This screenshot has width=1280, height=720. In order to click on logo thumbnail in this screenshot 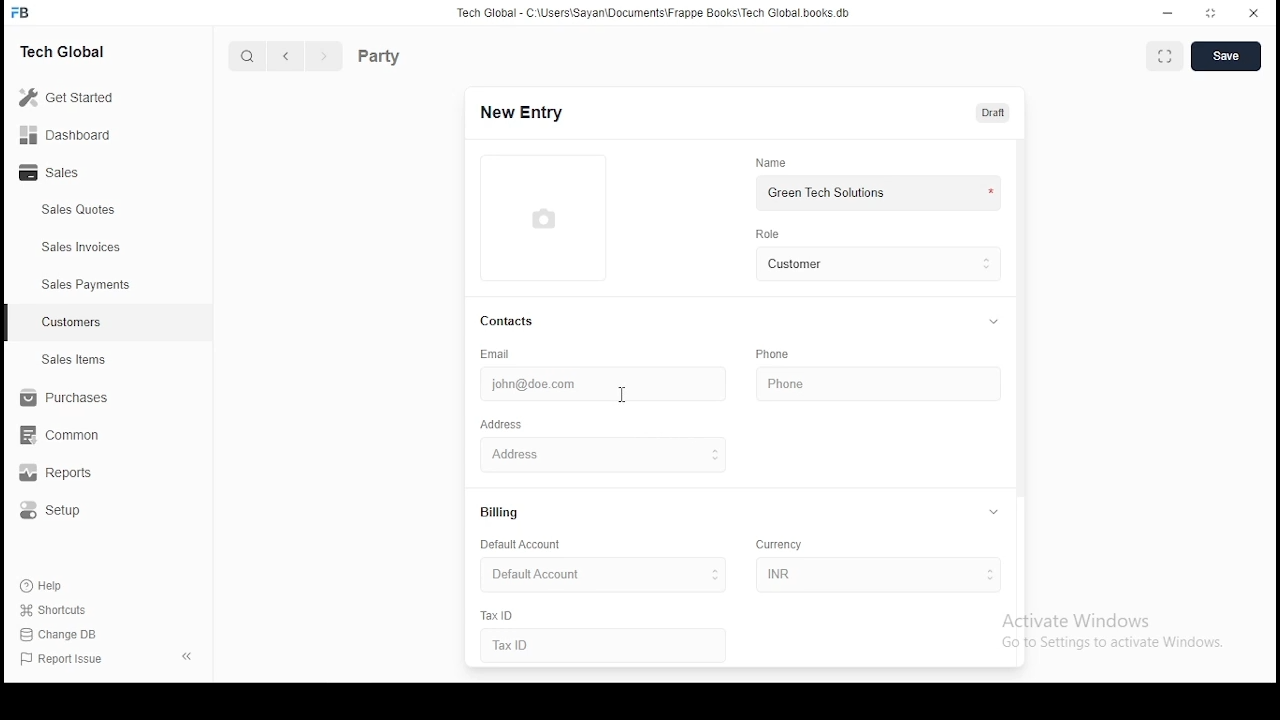, I will do `click(546, 217)`.